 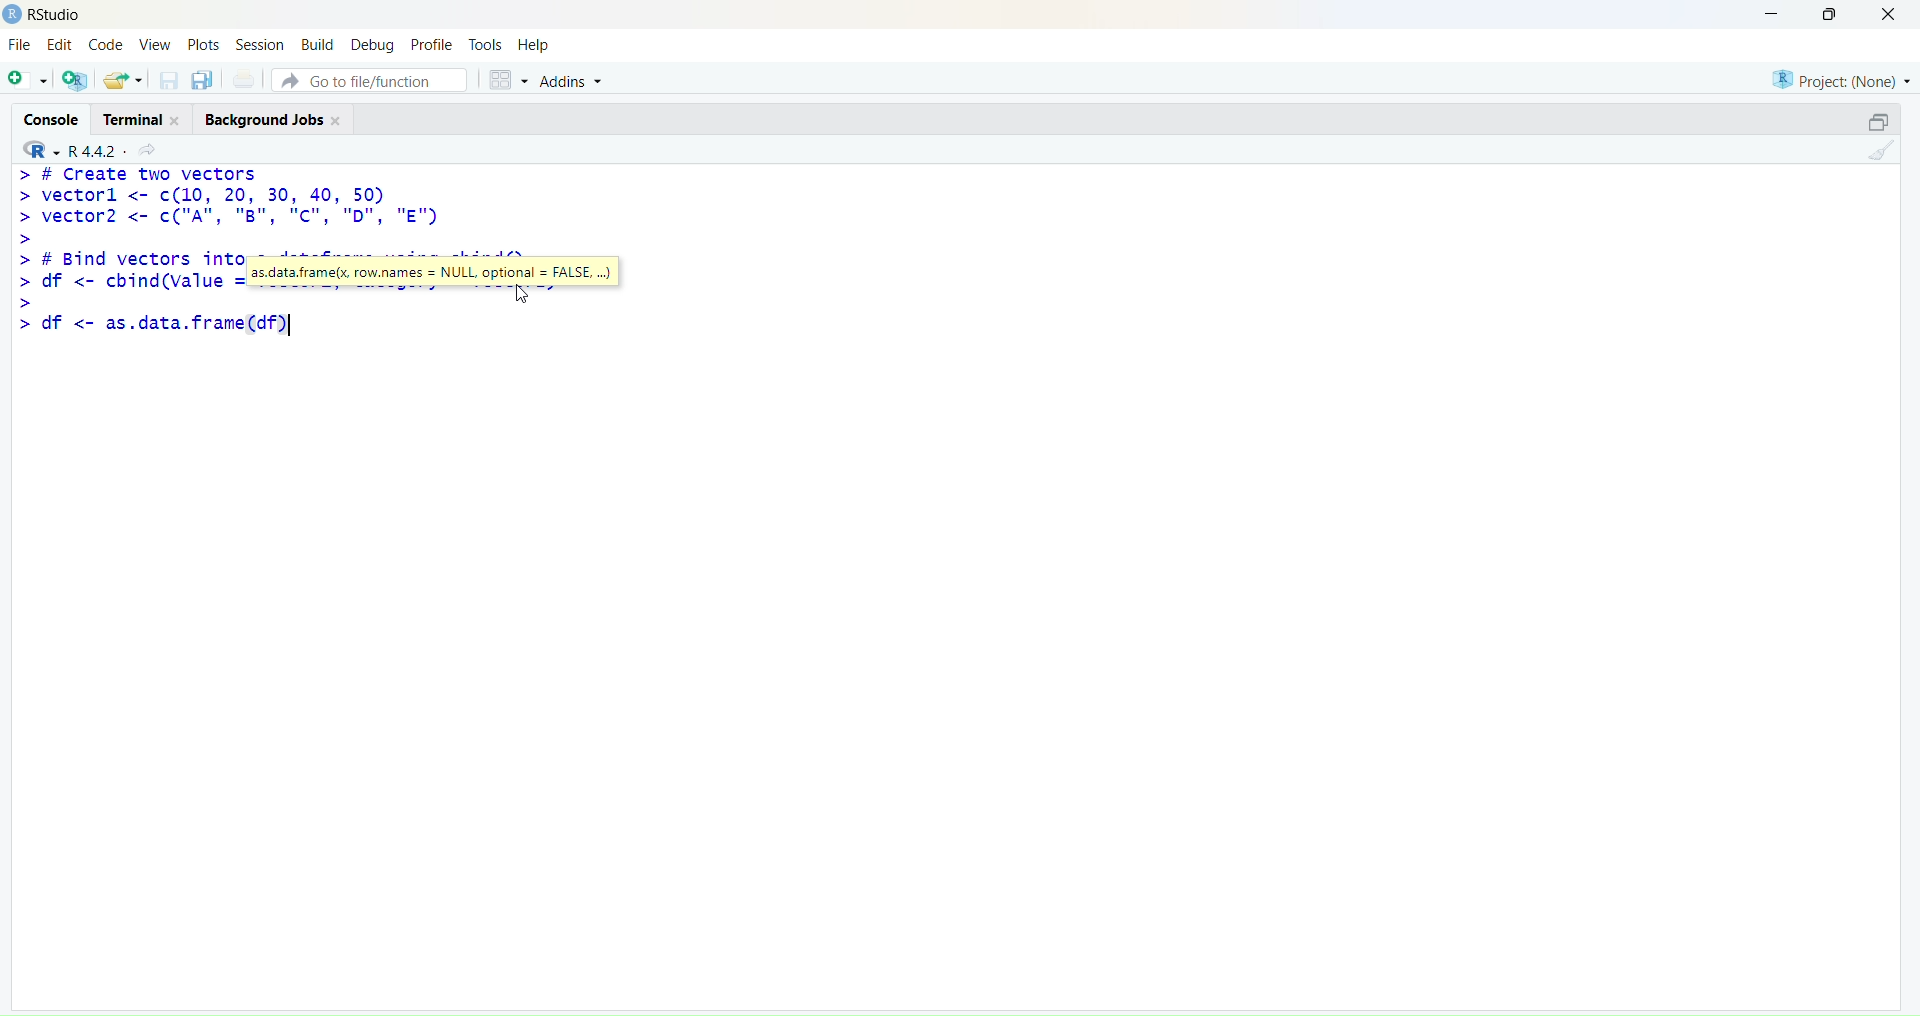 What do you see at coordinates (520, 295) in the screenshot?
I see `cursor` at bounding box center [520, 295].